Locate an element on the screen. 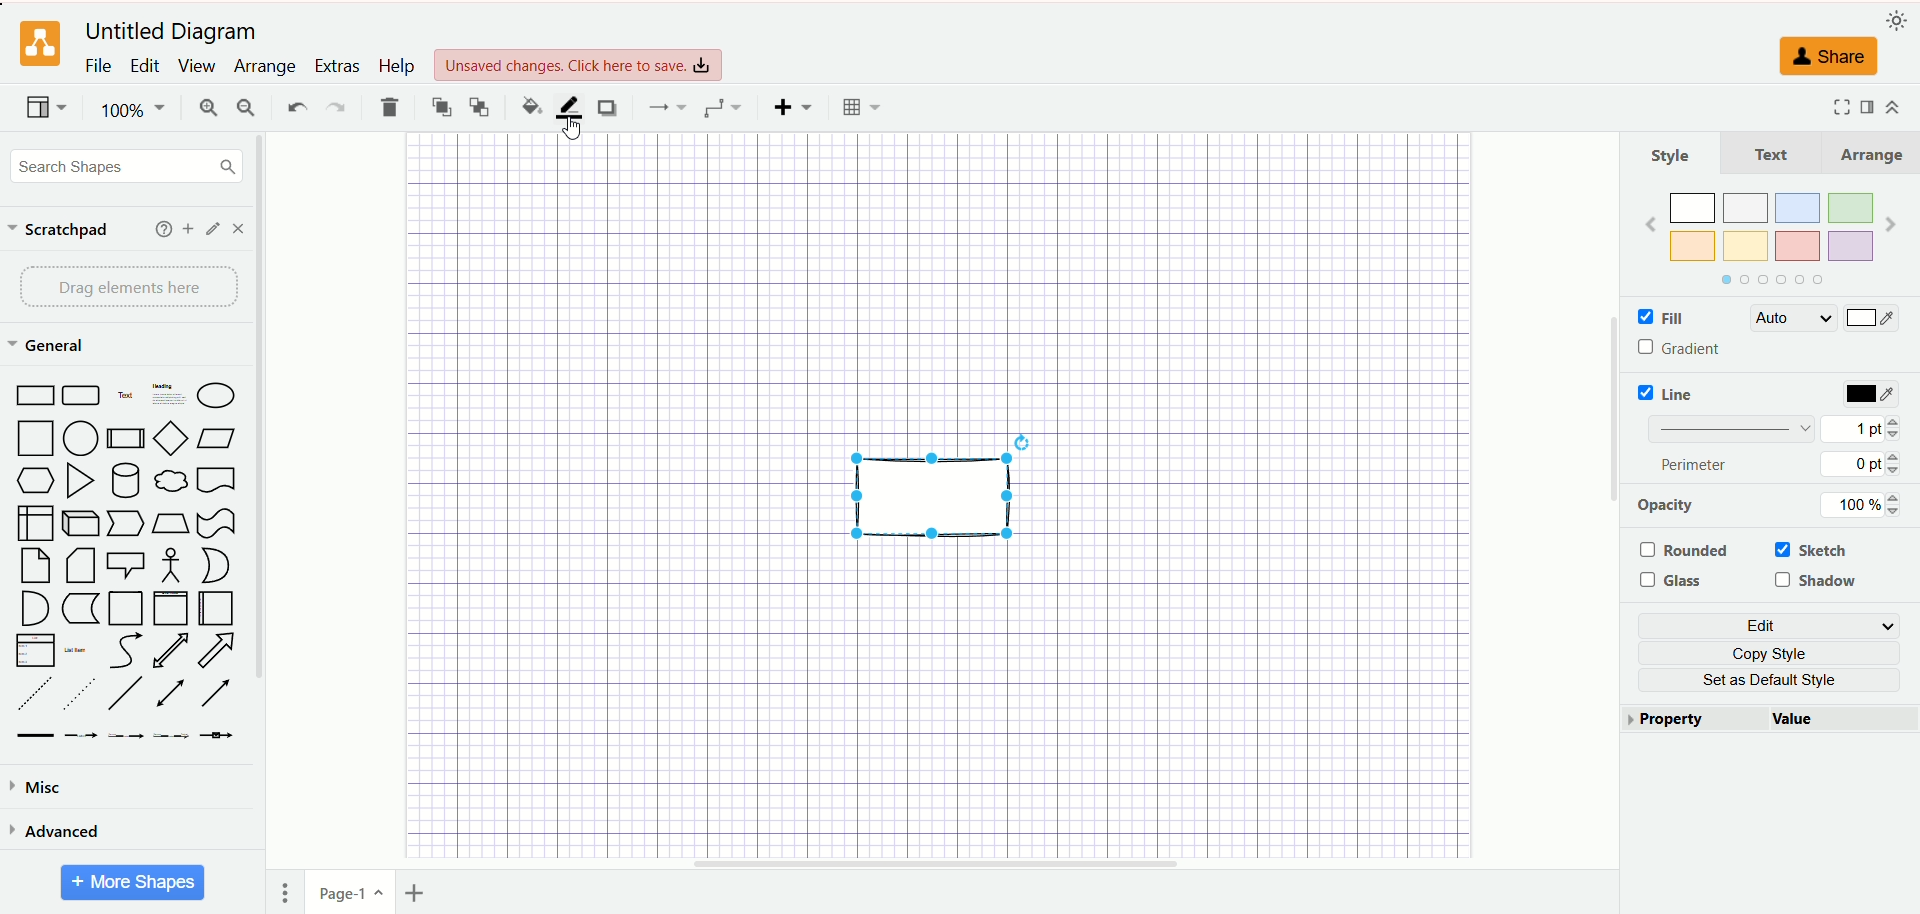 The height and width of the screenshot is (914, 1920). copy style is located at coordinates (1768, 652).